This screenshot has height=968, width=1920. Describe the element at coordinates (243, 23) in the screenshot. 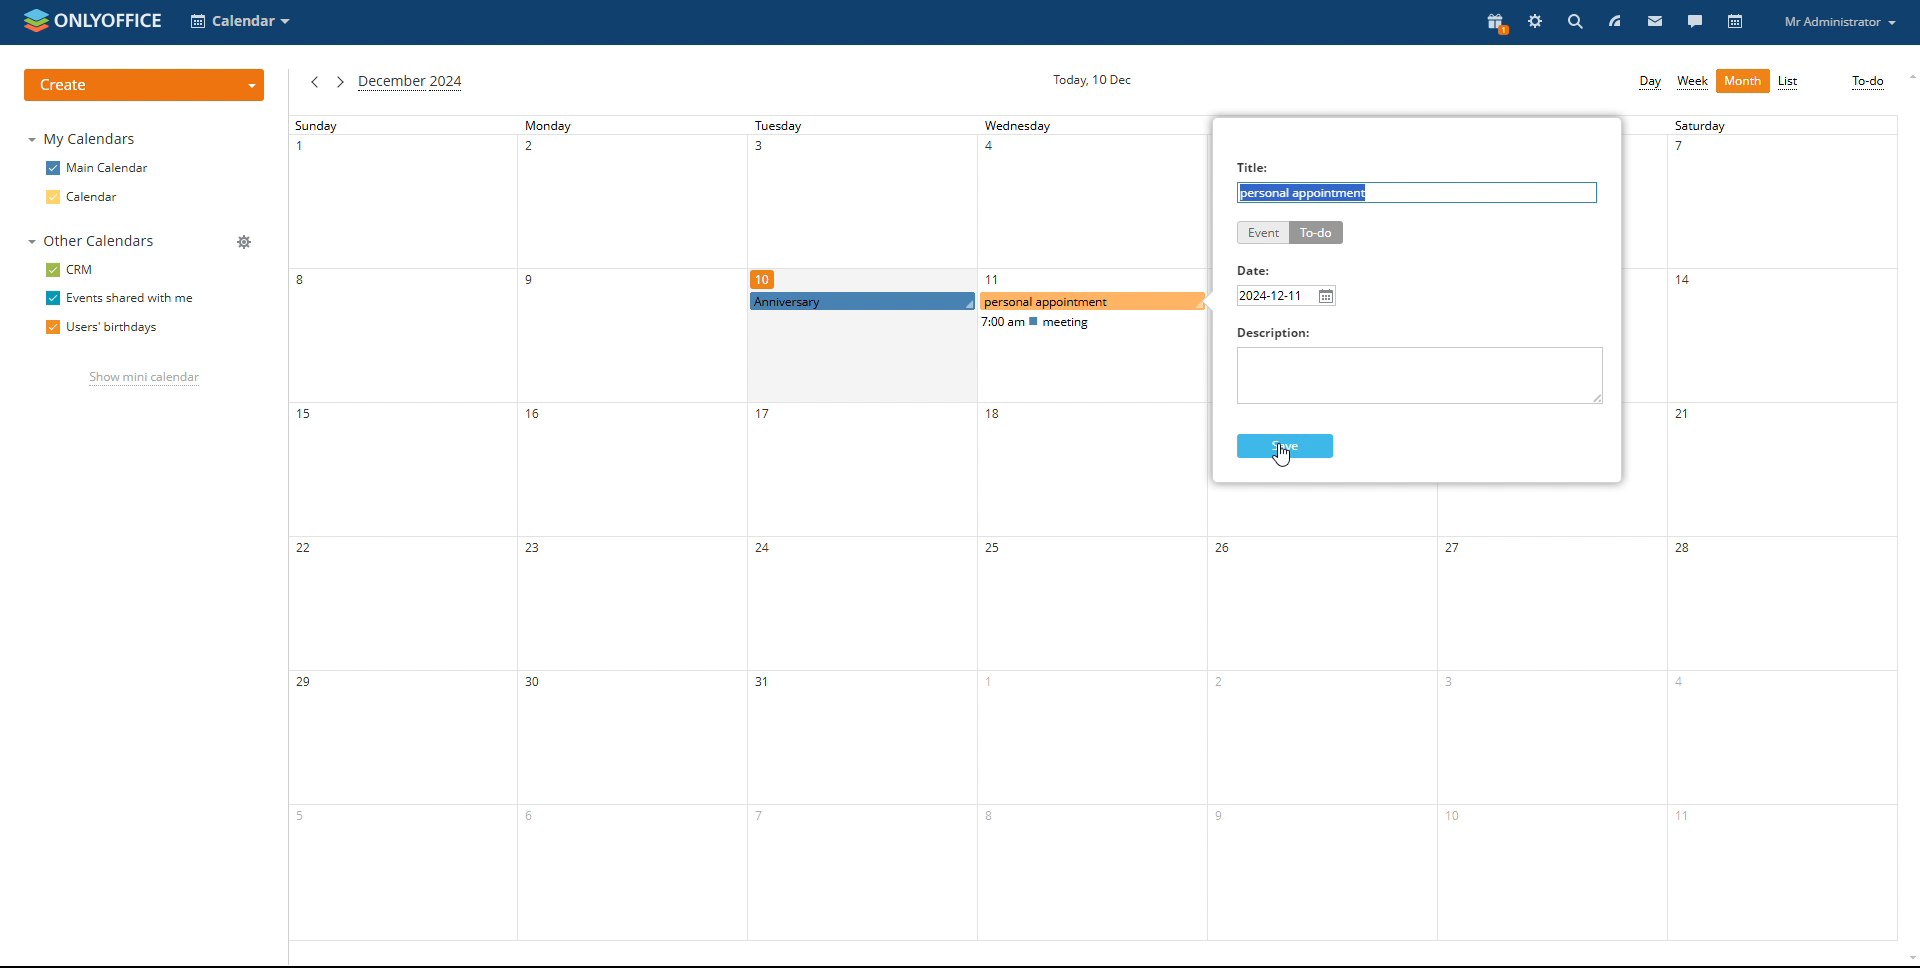

I see `select application` at that location.